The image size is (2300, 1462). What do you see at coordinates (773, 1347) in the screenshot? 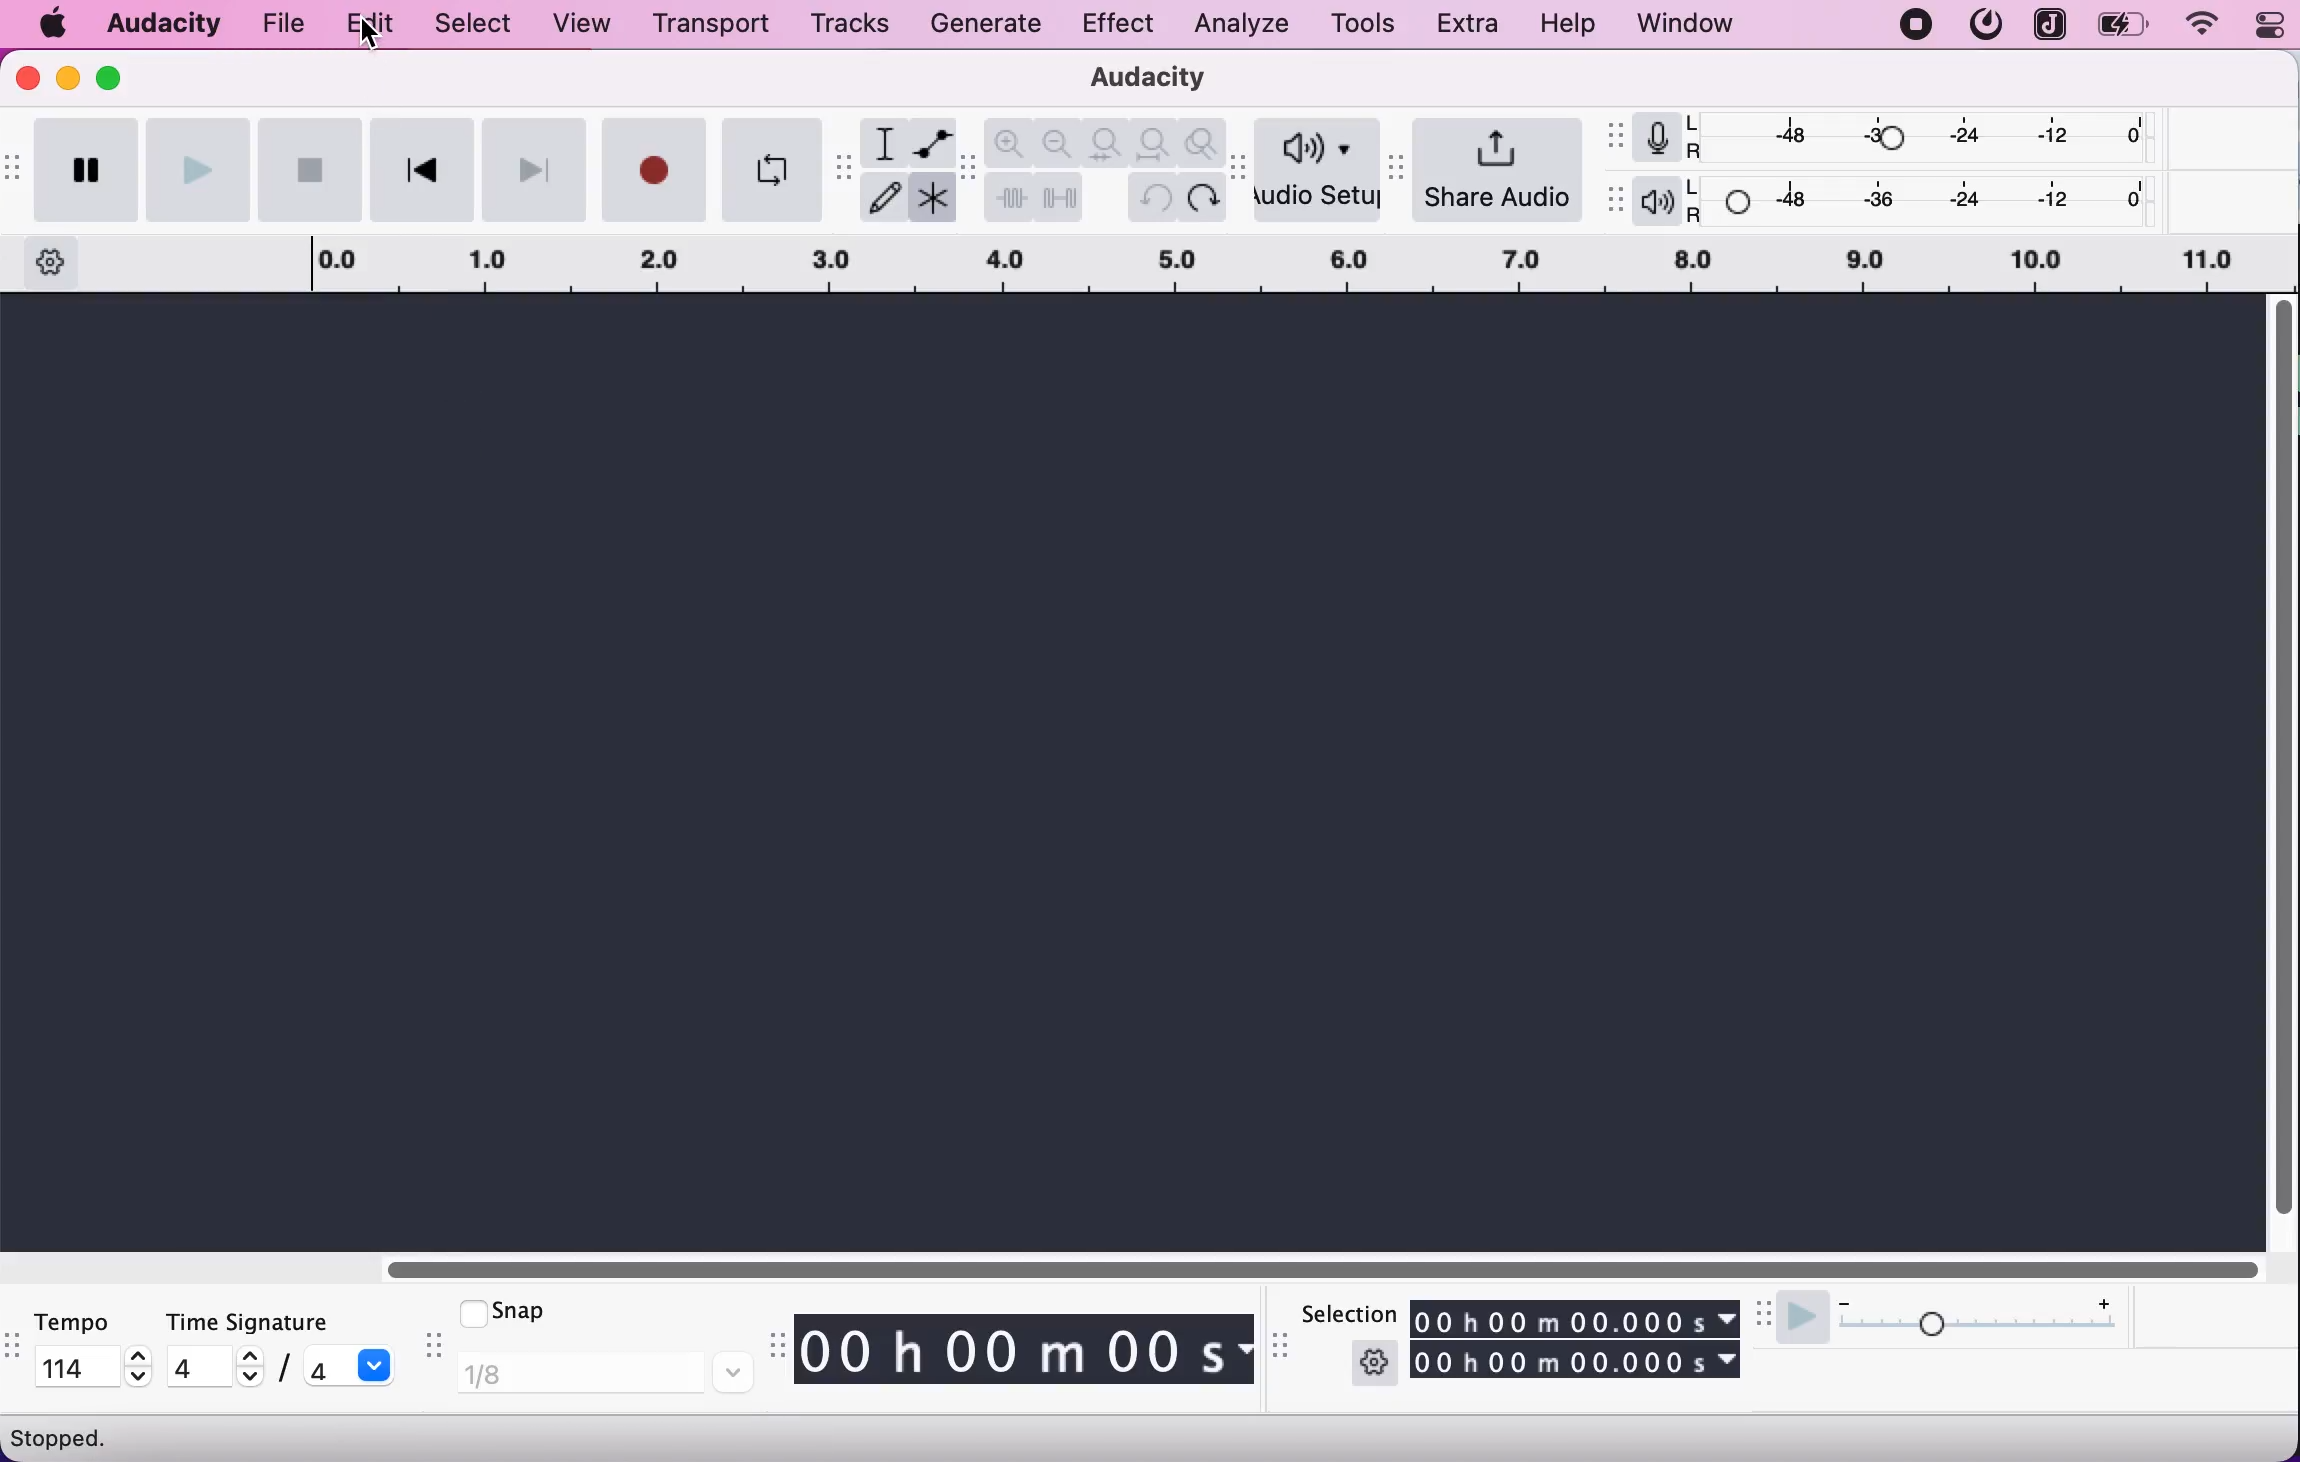
I see `audacity time toolbar` at bounding box center [773, 1347].